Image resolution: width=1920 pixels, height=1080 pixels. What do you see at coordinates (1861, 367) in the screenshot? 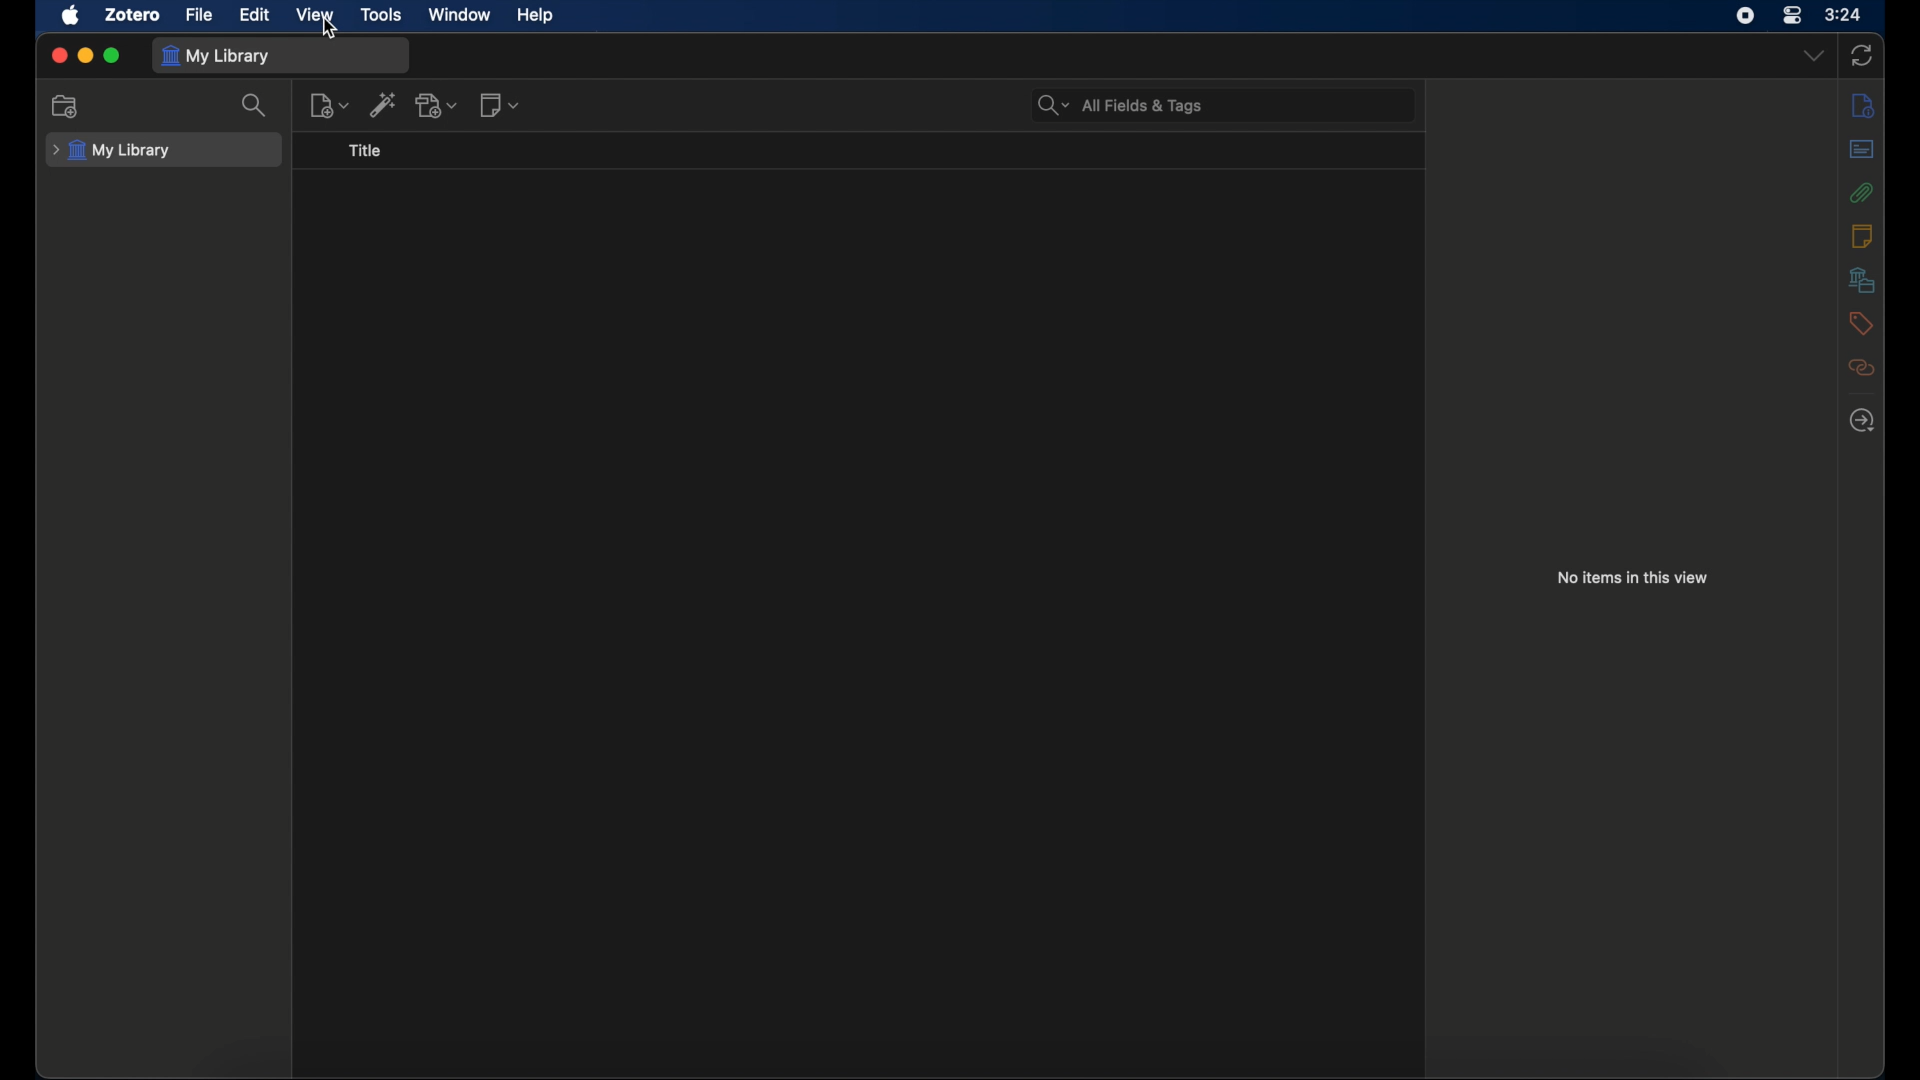
I see `related` at bounding box center [1861, 367].